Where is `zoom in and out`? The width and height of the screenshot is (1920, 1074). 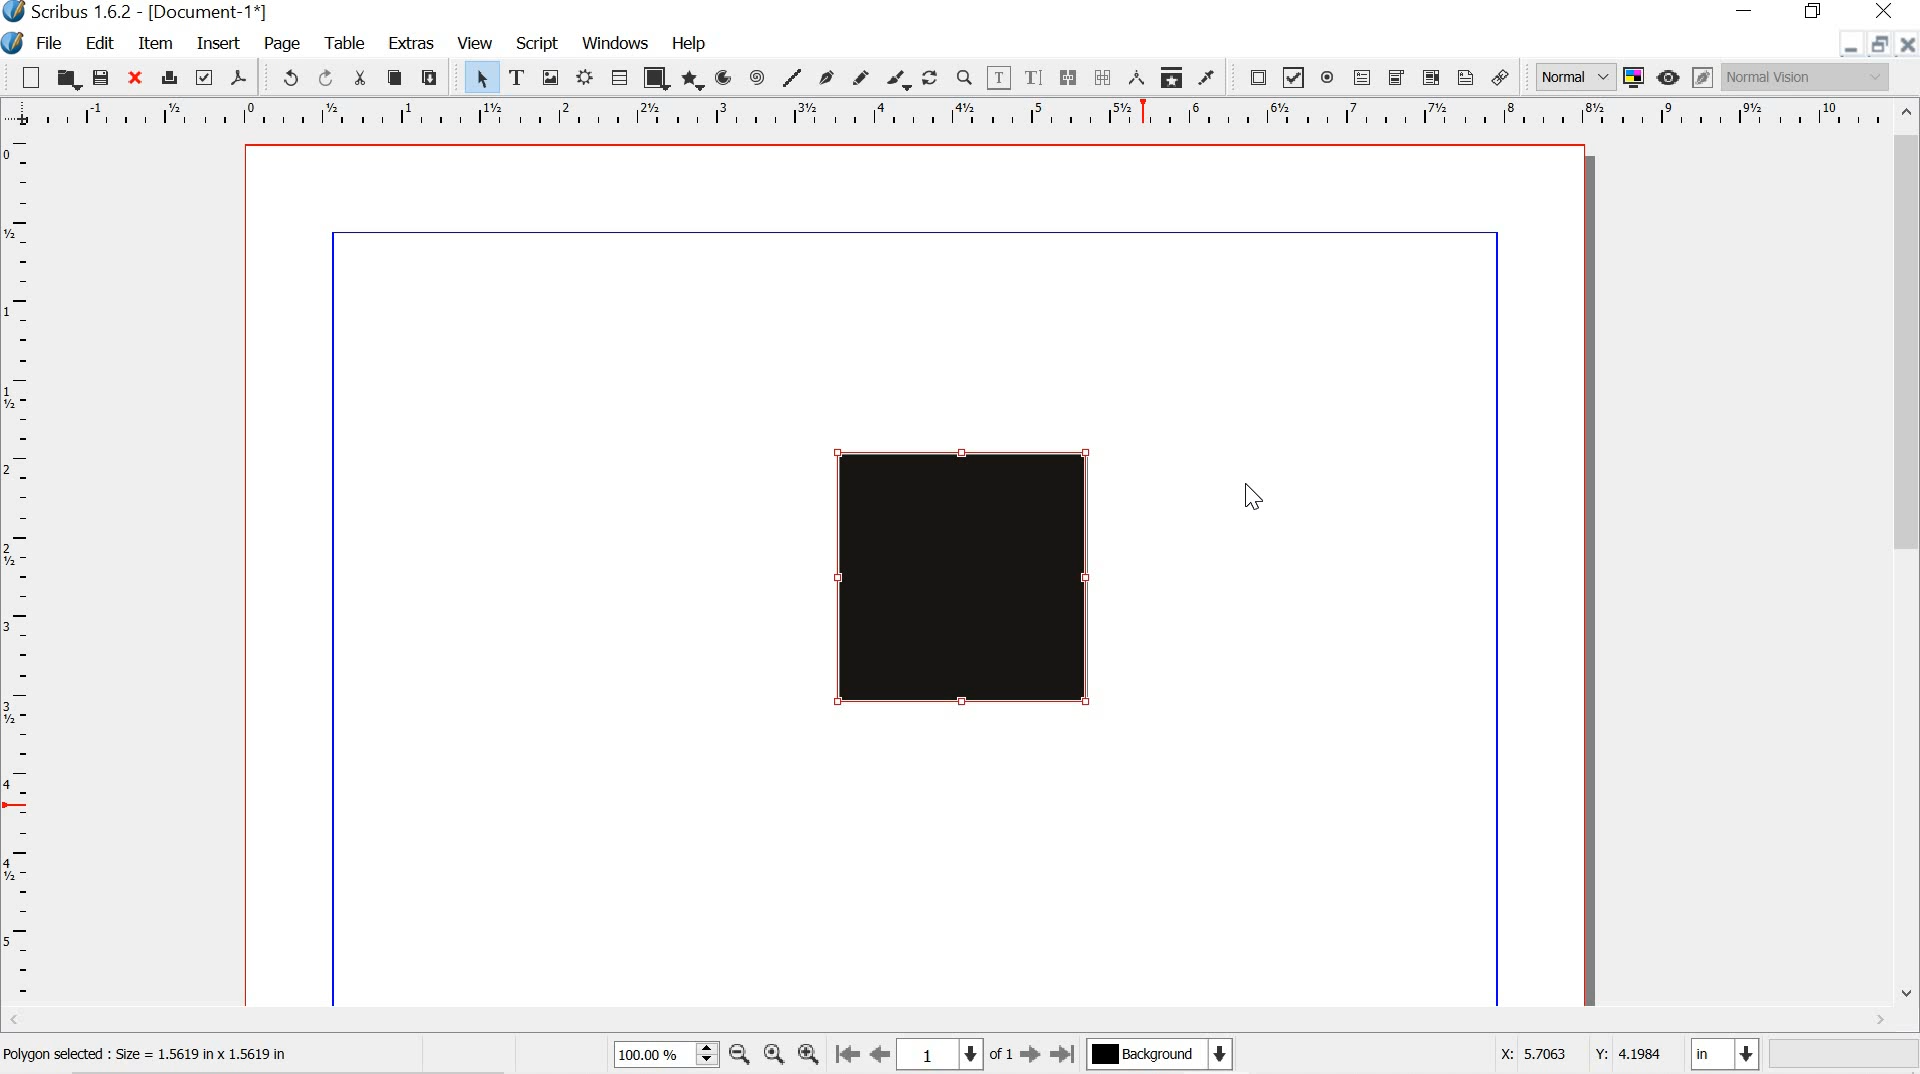
zoom in and out is located at coordinates (704, 1054).